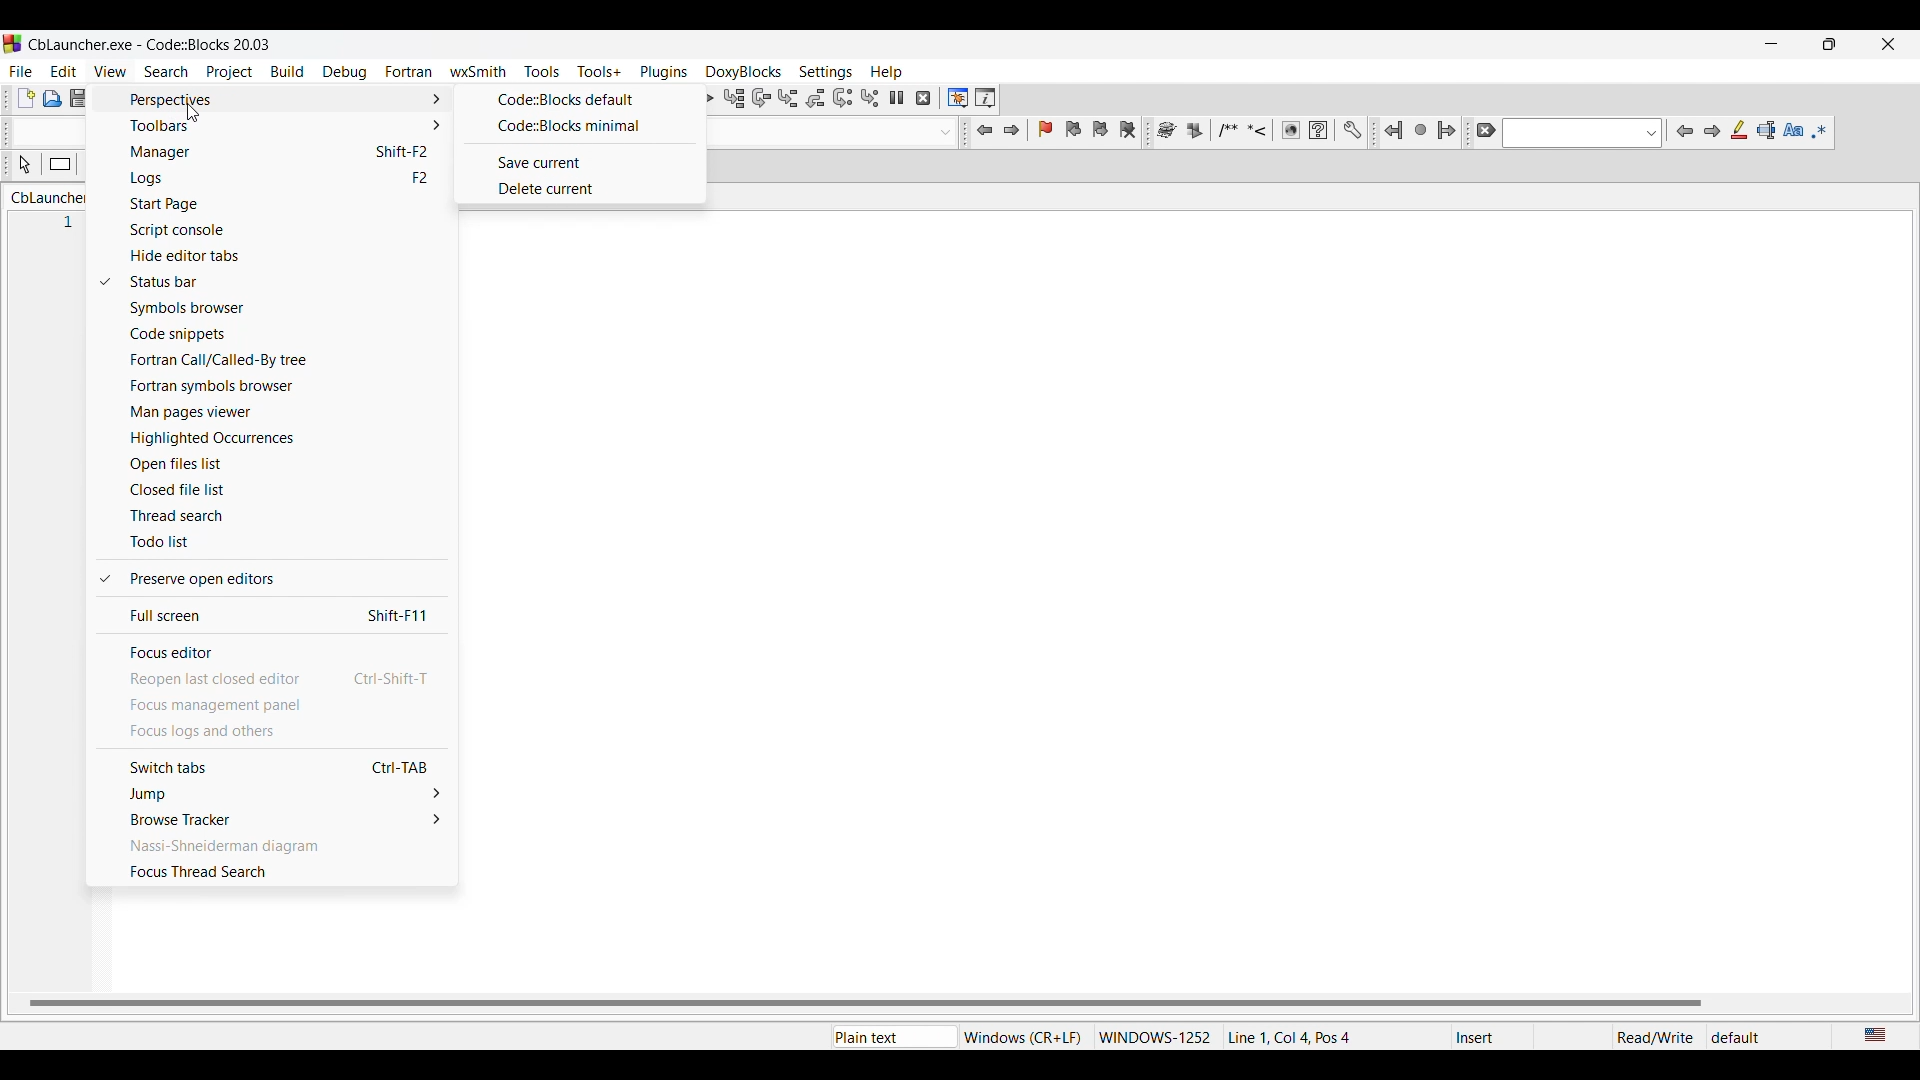 This screenshot has height=1080, width=1920. What do you see at coordinates (1889, 44) in the screenshot?
I see `Close interface` at bounding box center [1889, 44].